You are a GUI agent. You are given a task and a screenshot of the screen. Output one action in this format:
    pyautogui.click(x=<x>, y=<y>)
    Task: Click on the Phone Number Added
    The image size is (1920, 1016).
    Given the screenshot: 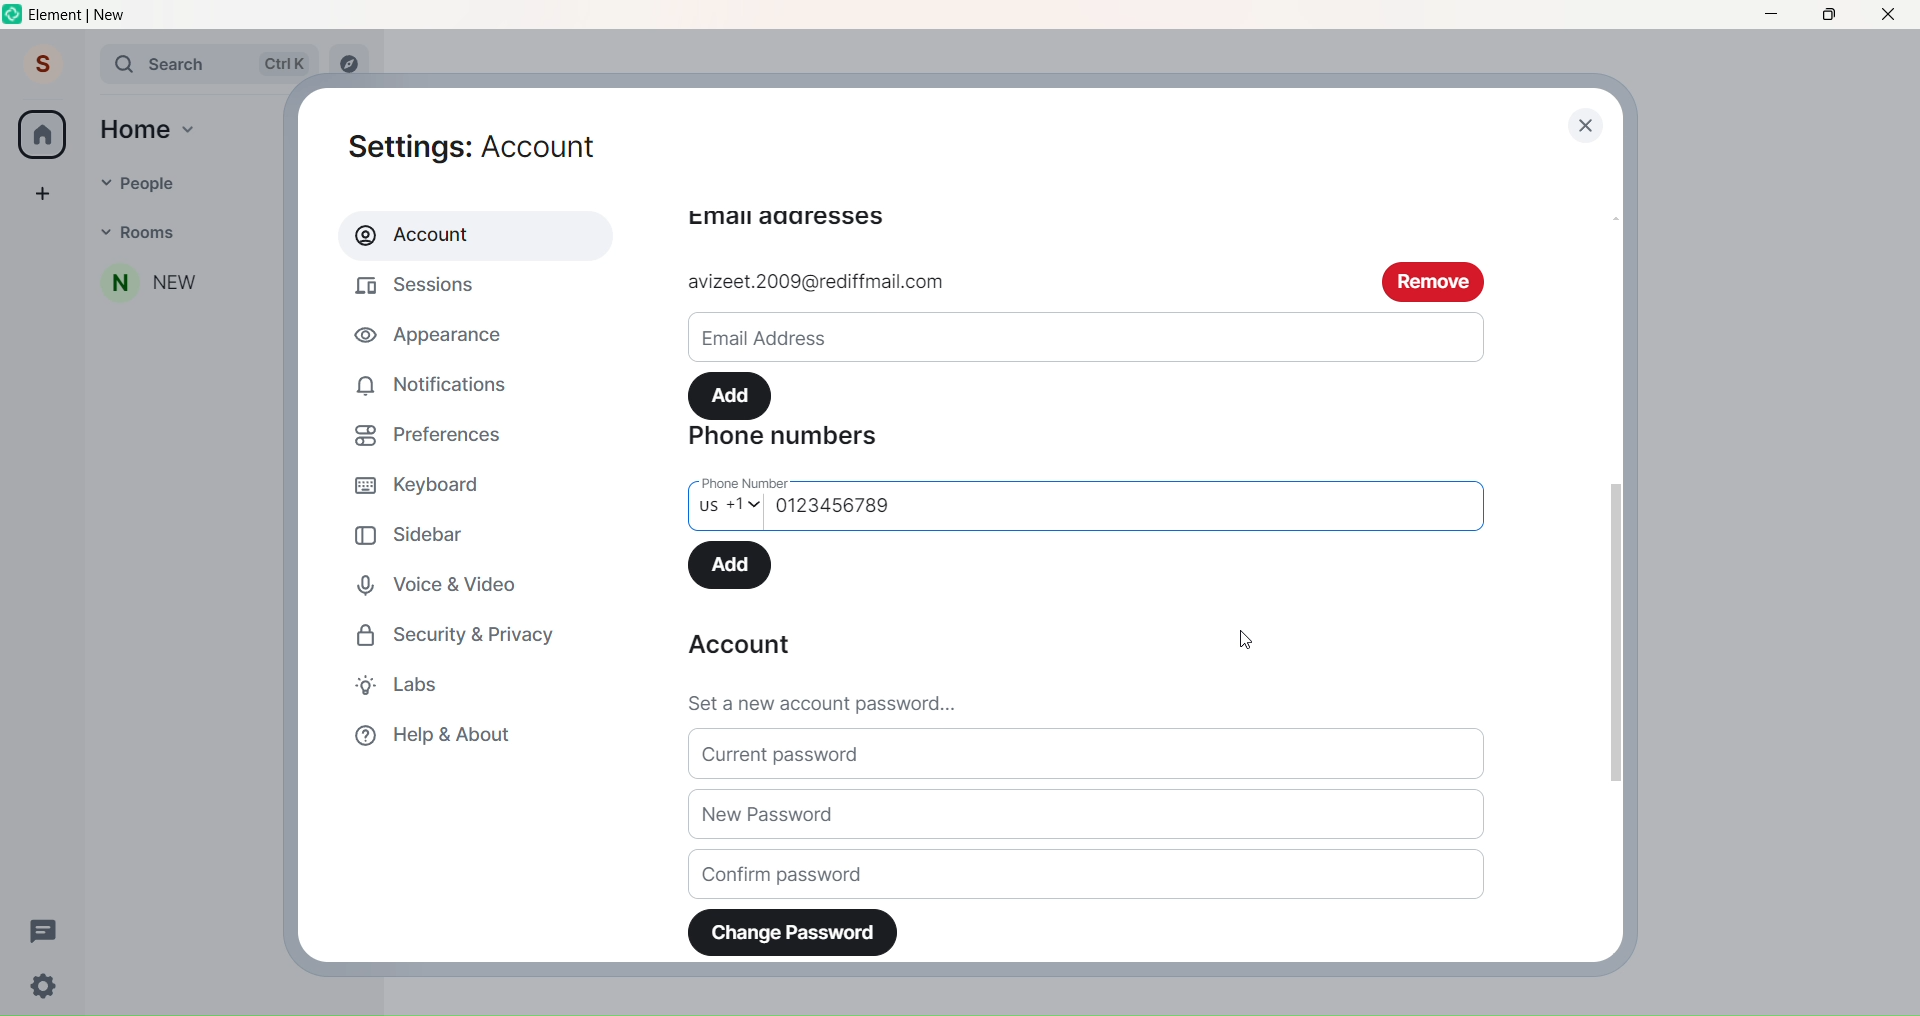 What is the action you would take?
    pyautogui.click(x=844, y=504)
    